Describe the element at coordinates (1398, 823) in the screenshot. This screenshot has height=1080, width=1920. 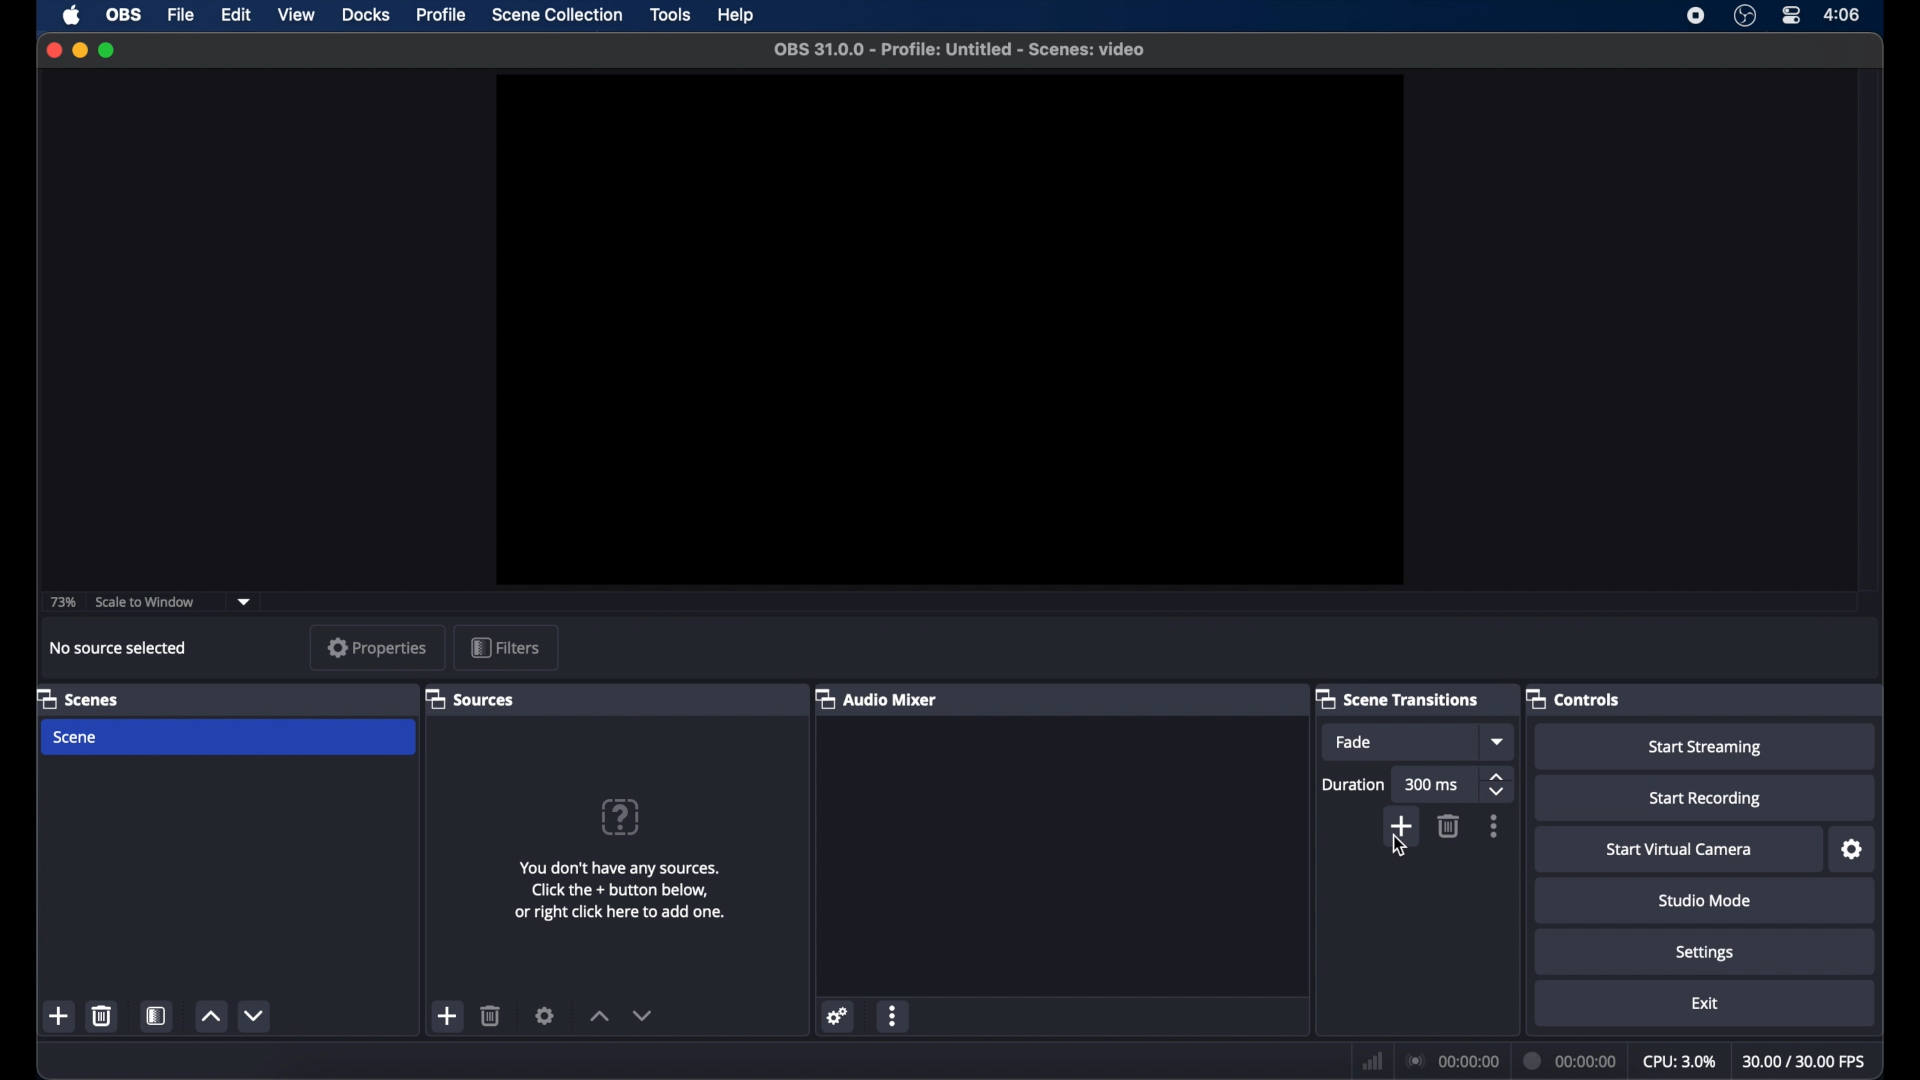
I see `add` at that location.